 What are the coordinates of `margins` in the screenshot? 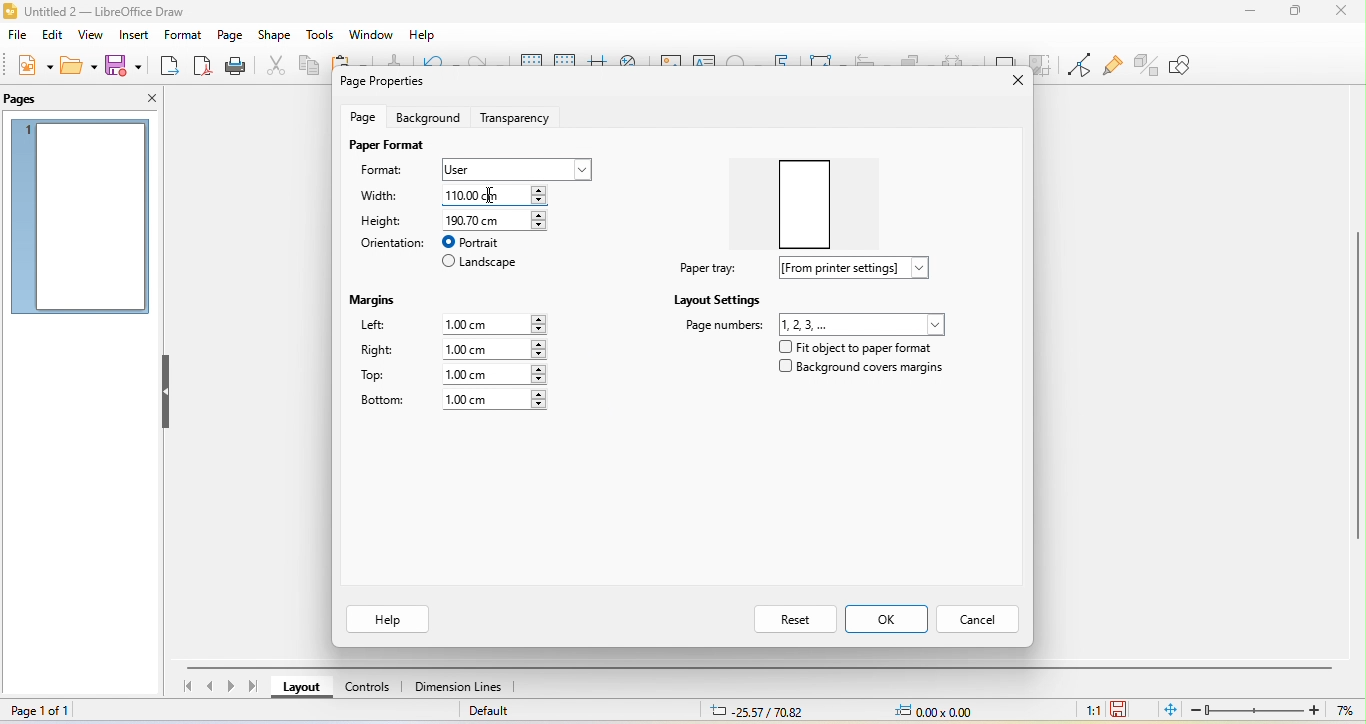 It's located at (377, 297).